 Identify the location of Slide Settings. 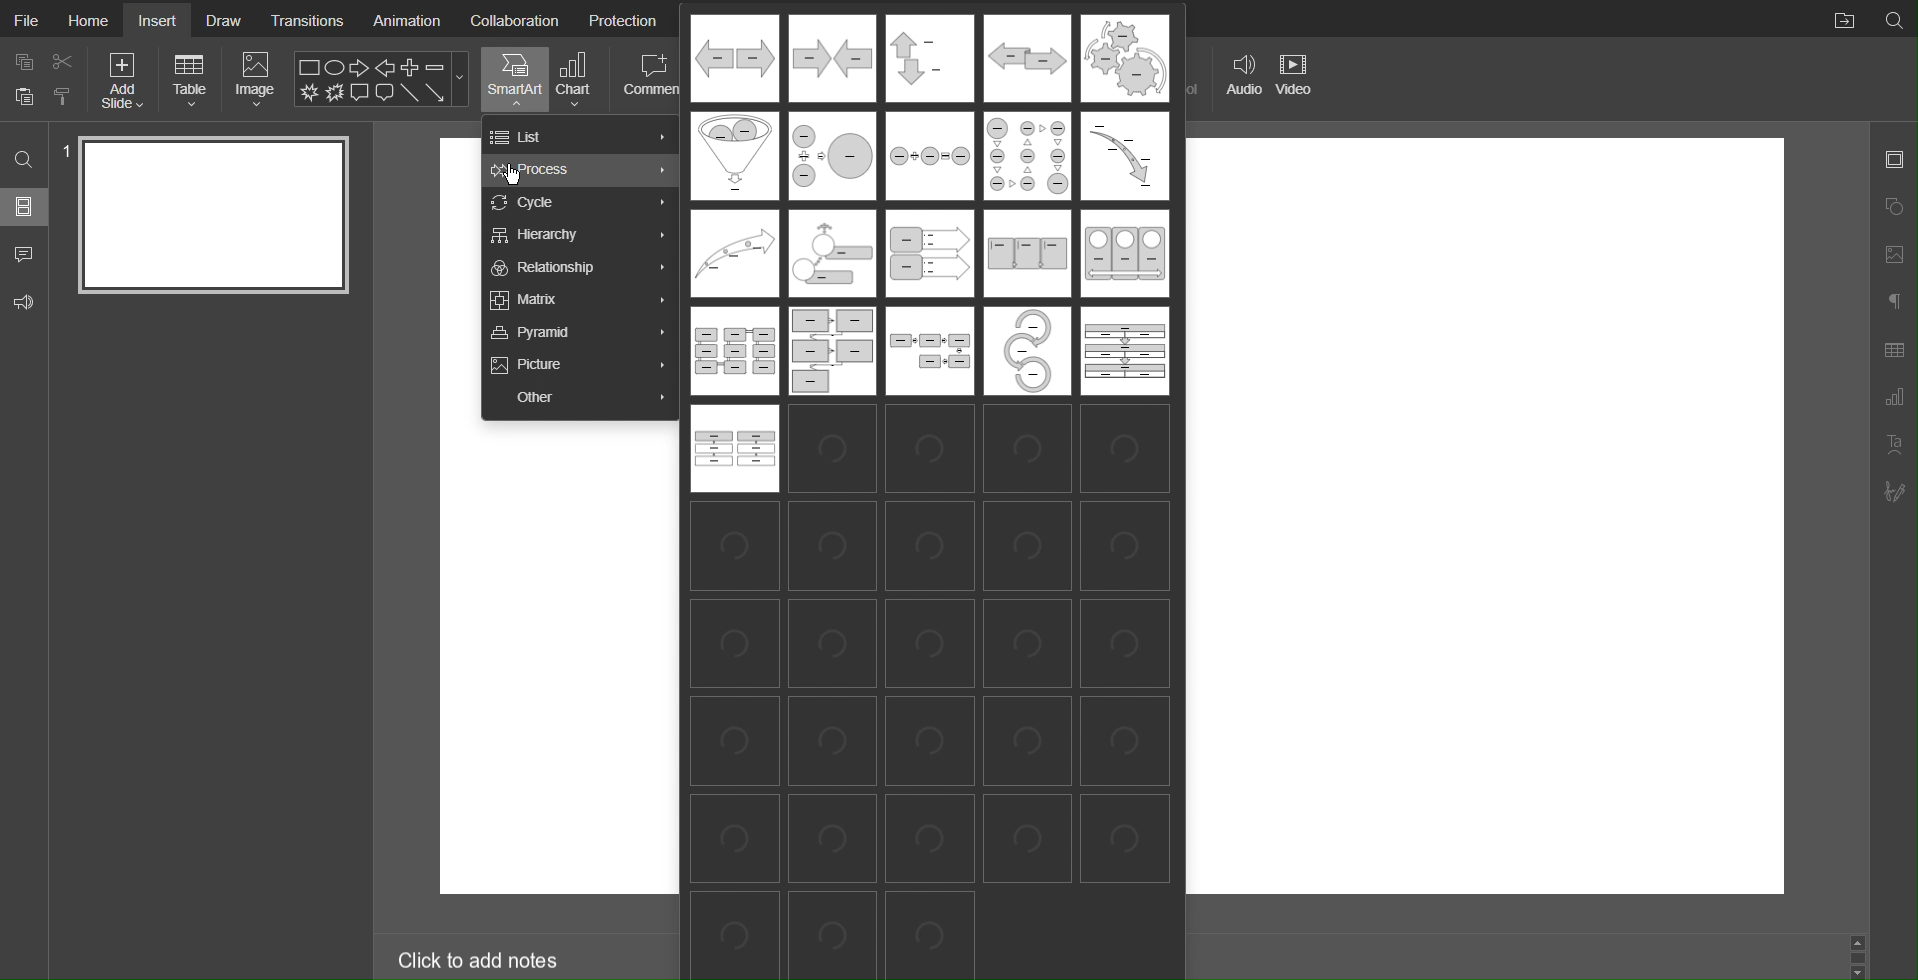
(1895, 160).